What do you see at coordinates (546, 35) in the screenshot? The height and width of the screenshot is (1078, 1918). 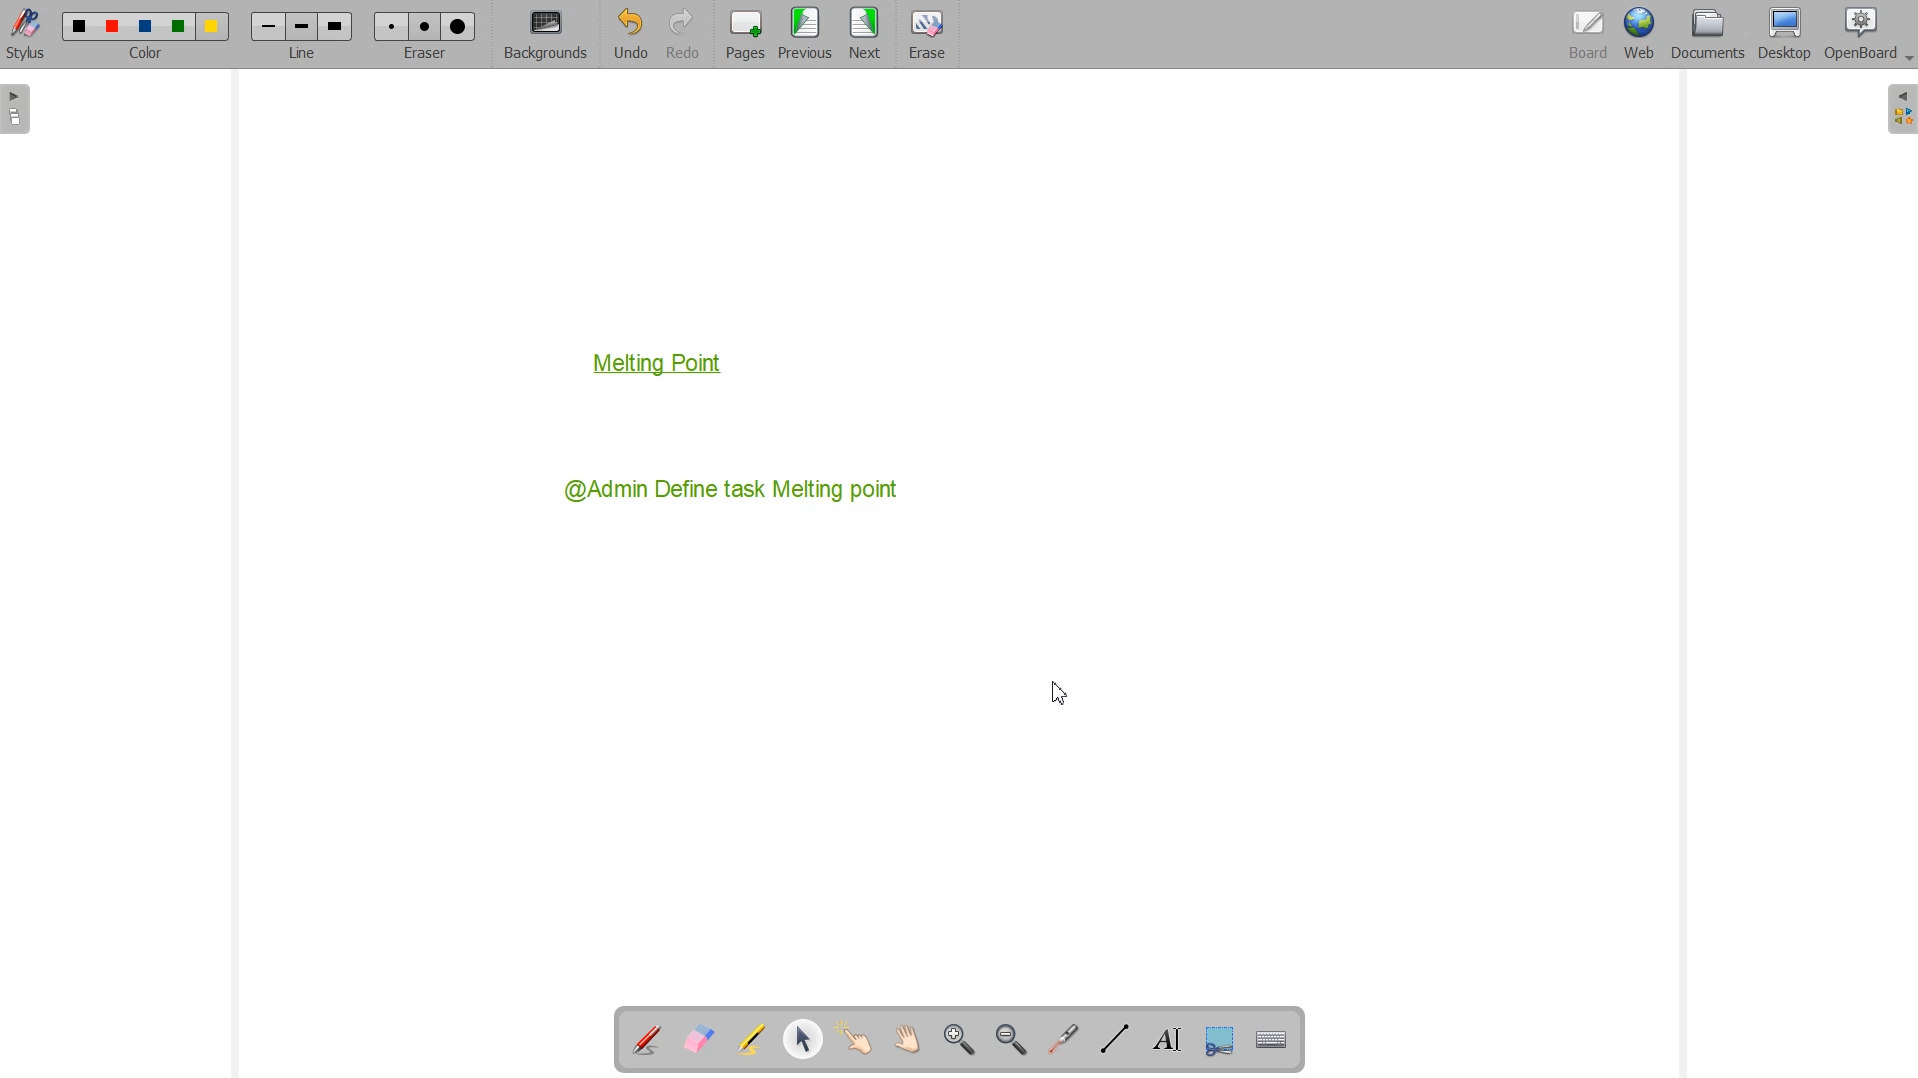 I see `Background` at bounding box center [546, 35].